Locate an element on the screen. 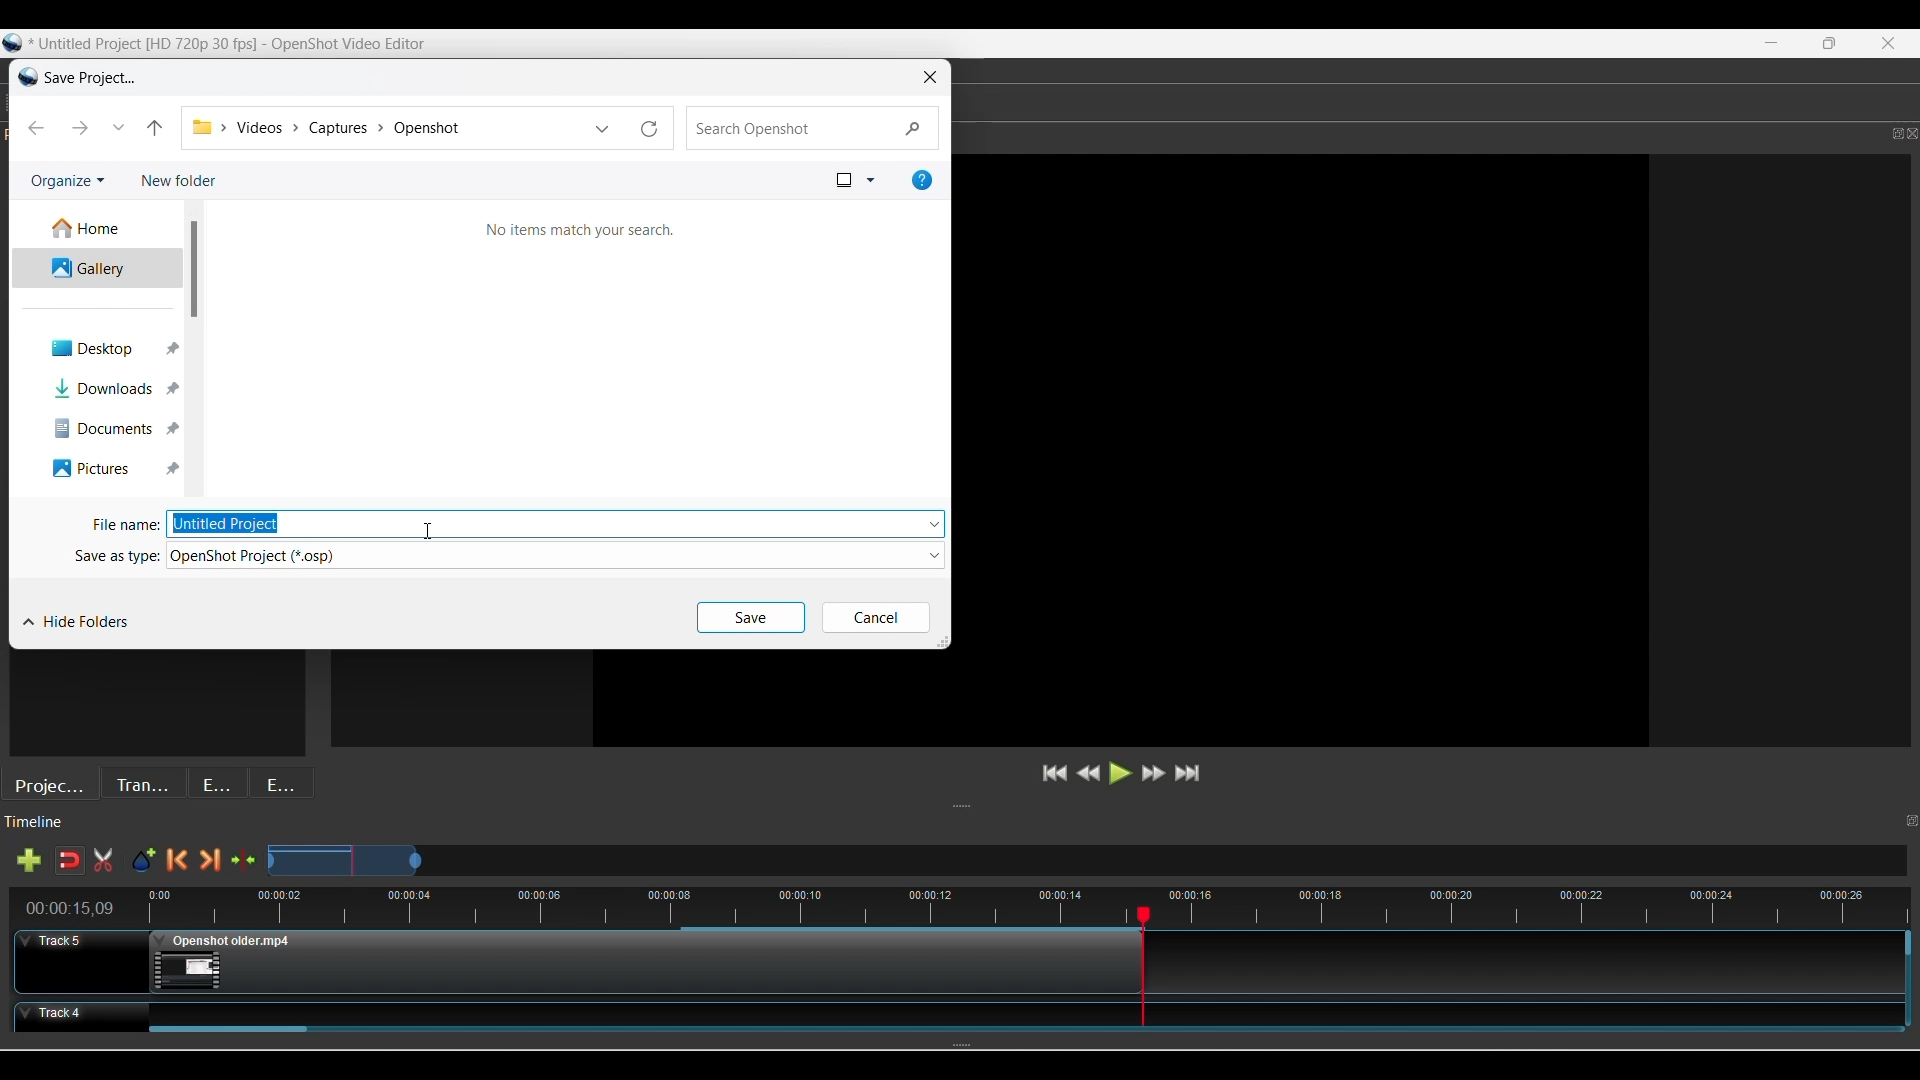 Image resolution: width=1920 pixels, height=1080 pixels. Close window is located at coordinates (930, 77).